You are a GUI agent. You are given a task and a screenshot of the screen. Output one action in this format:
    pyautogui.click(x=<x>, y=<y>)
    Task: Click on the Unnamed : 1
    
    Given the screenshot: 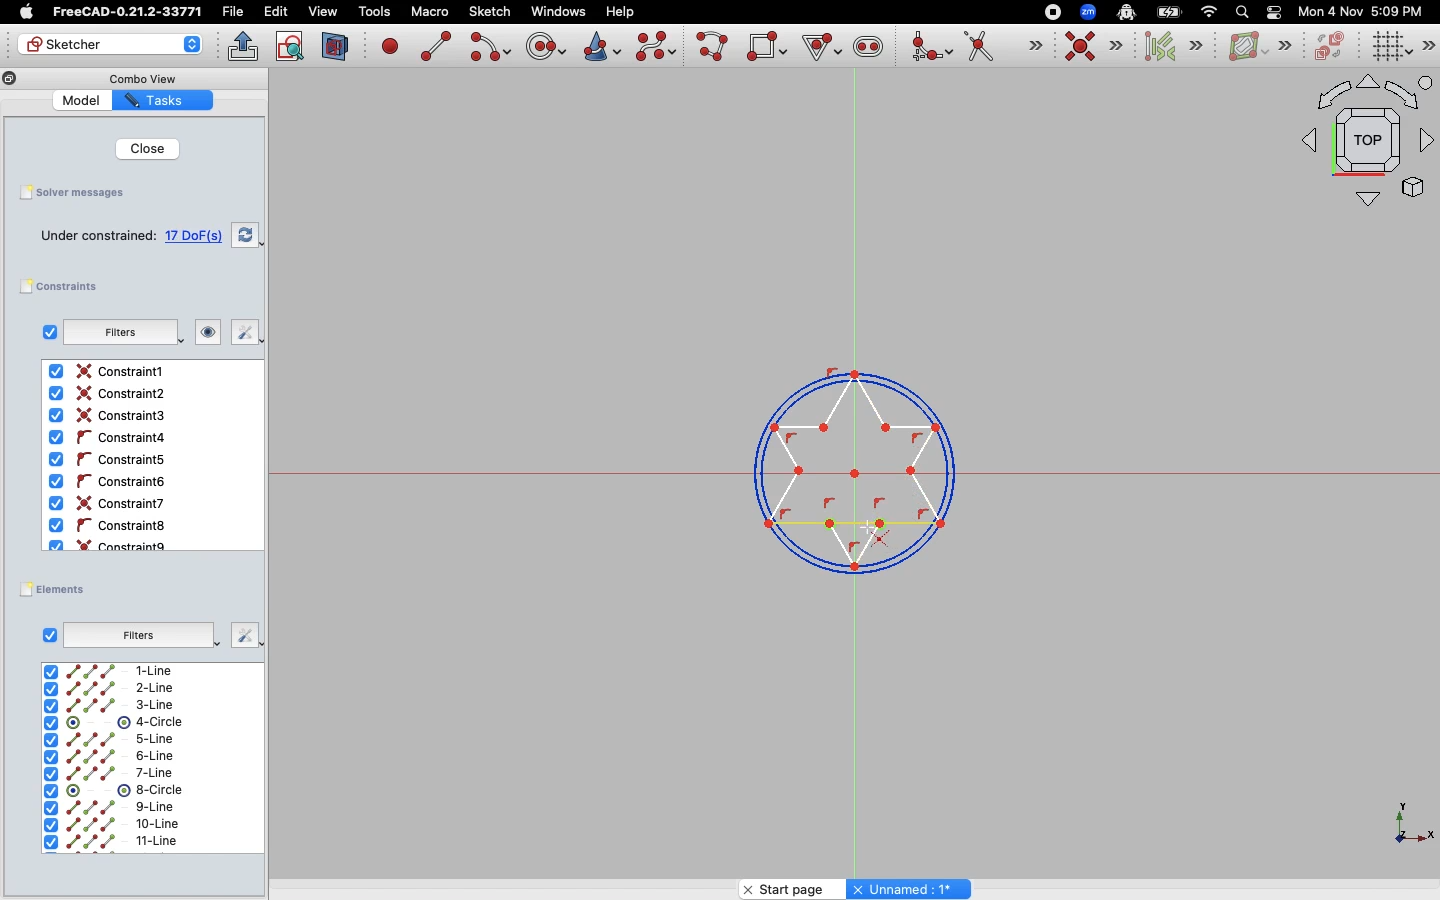 What is the action you would take?
    pyautogui.click(x=908, y=886)
    